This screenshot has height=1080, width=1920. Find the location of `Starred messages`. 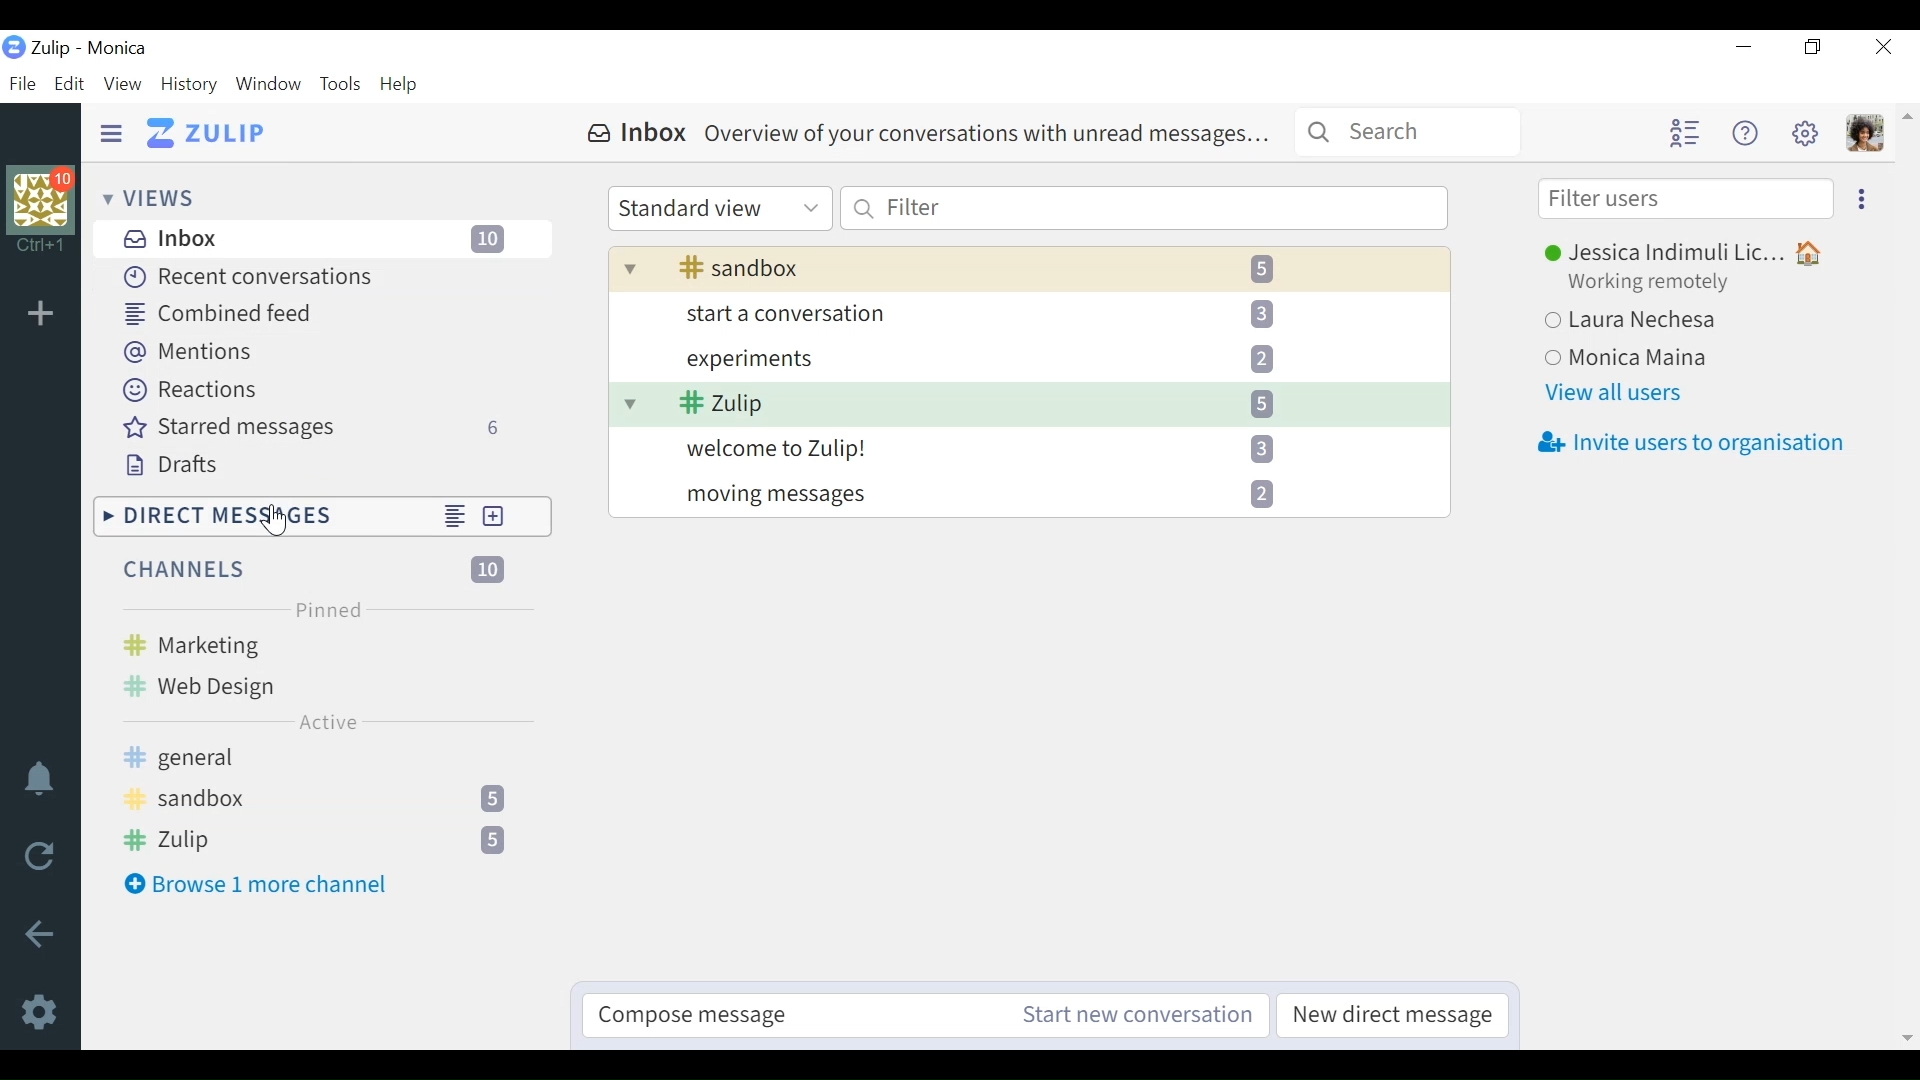

Starred messages is located at coordinates (327, 430).